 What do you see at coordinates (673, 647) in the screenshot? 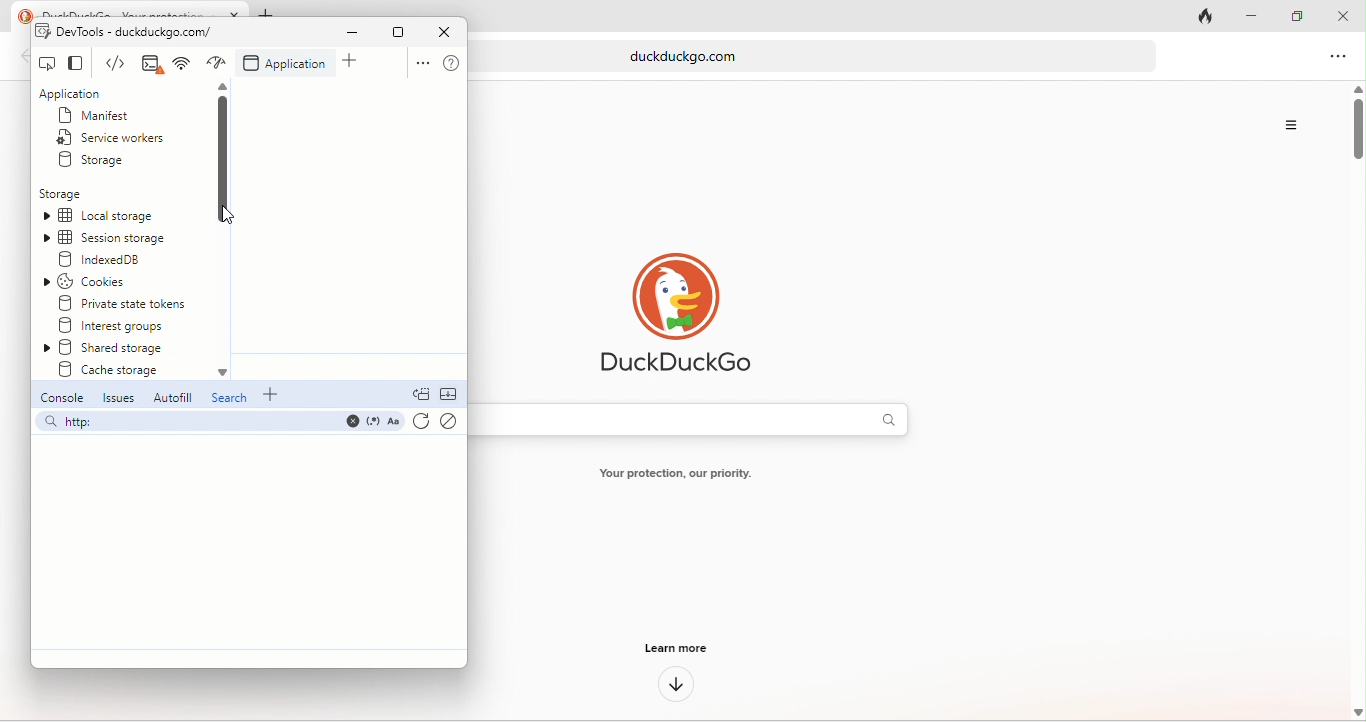
I see `learn more` at bounding box center [673, 647].